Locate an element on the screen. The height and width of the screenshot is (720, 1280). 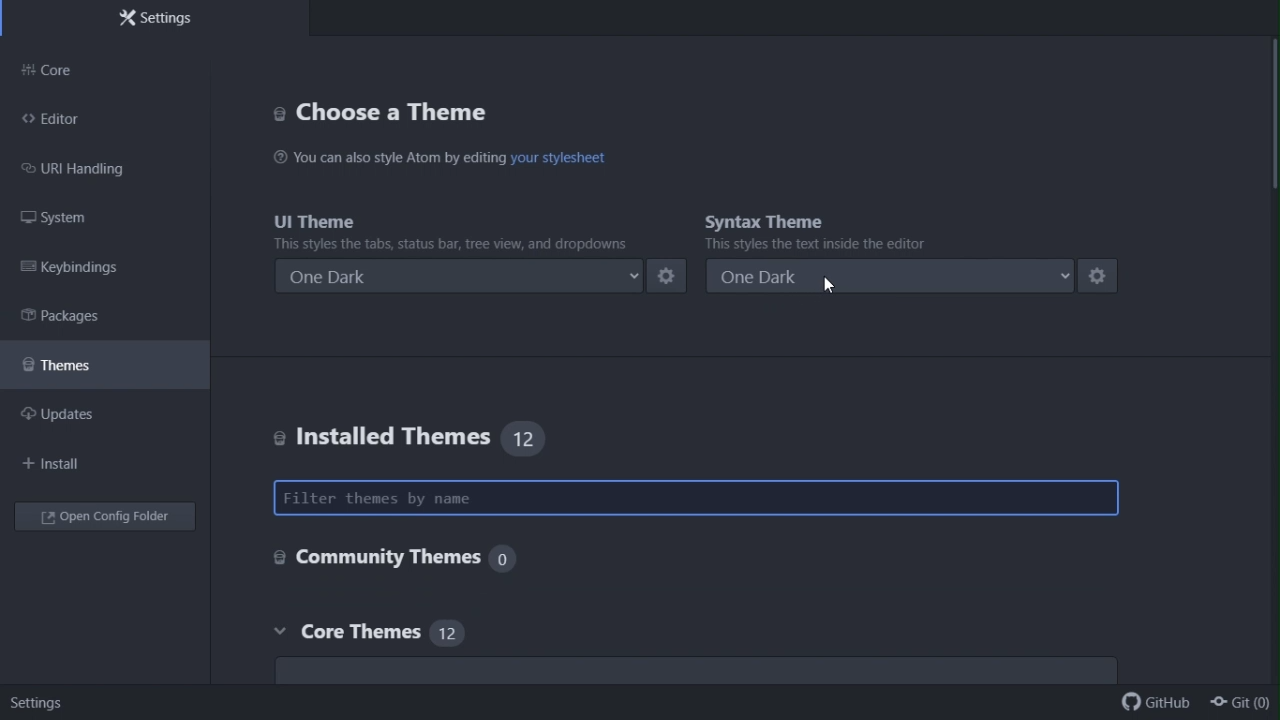
git is located at coordinates (1242, 703).